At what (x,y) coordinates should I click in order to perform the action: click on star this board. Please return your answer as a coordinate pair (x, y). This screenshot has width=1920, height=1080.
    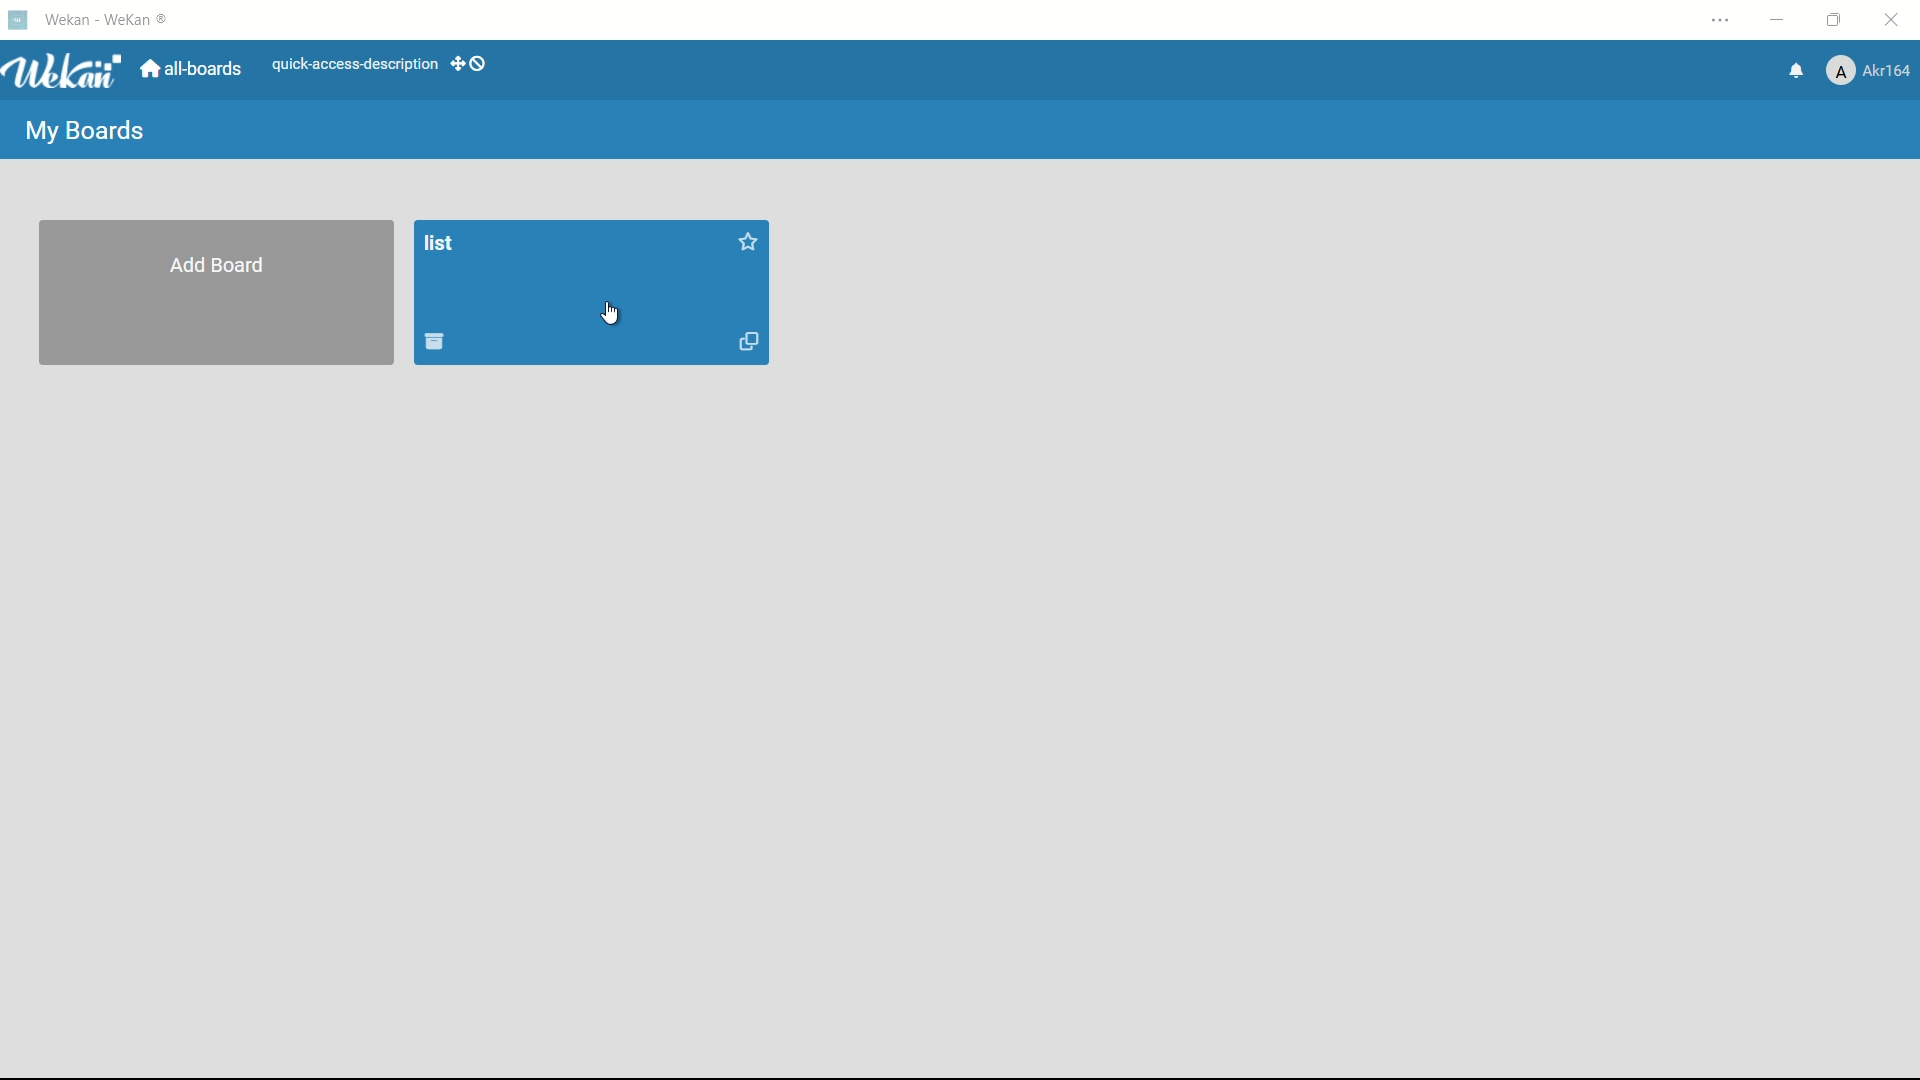
    Looking at the image, I should click on (746, 242).